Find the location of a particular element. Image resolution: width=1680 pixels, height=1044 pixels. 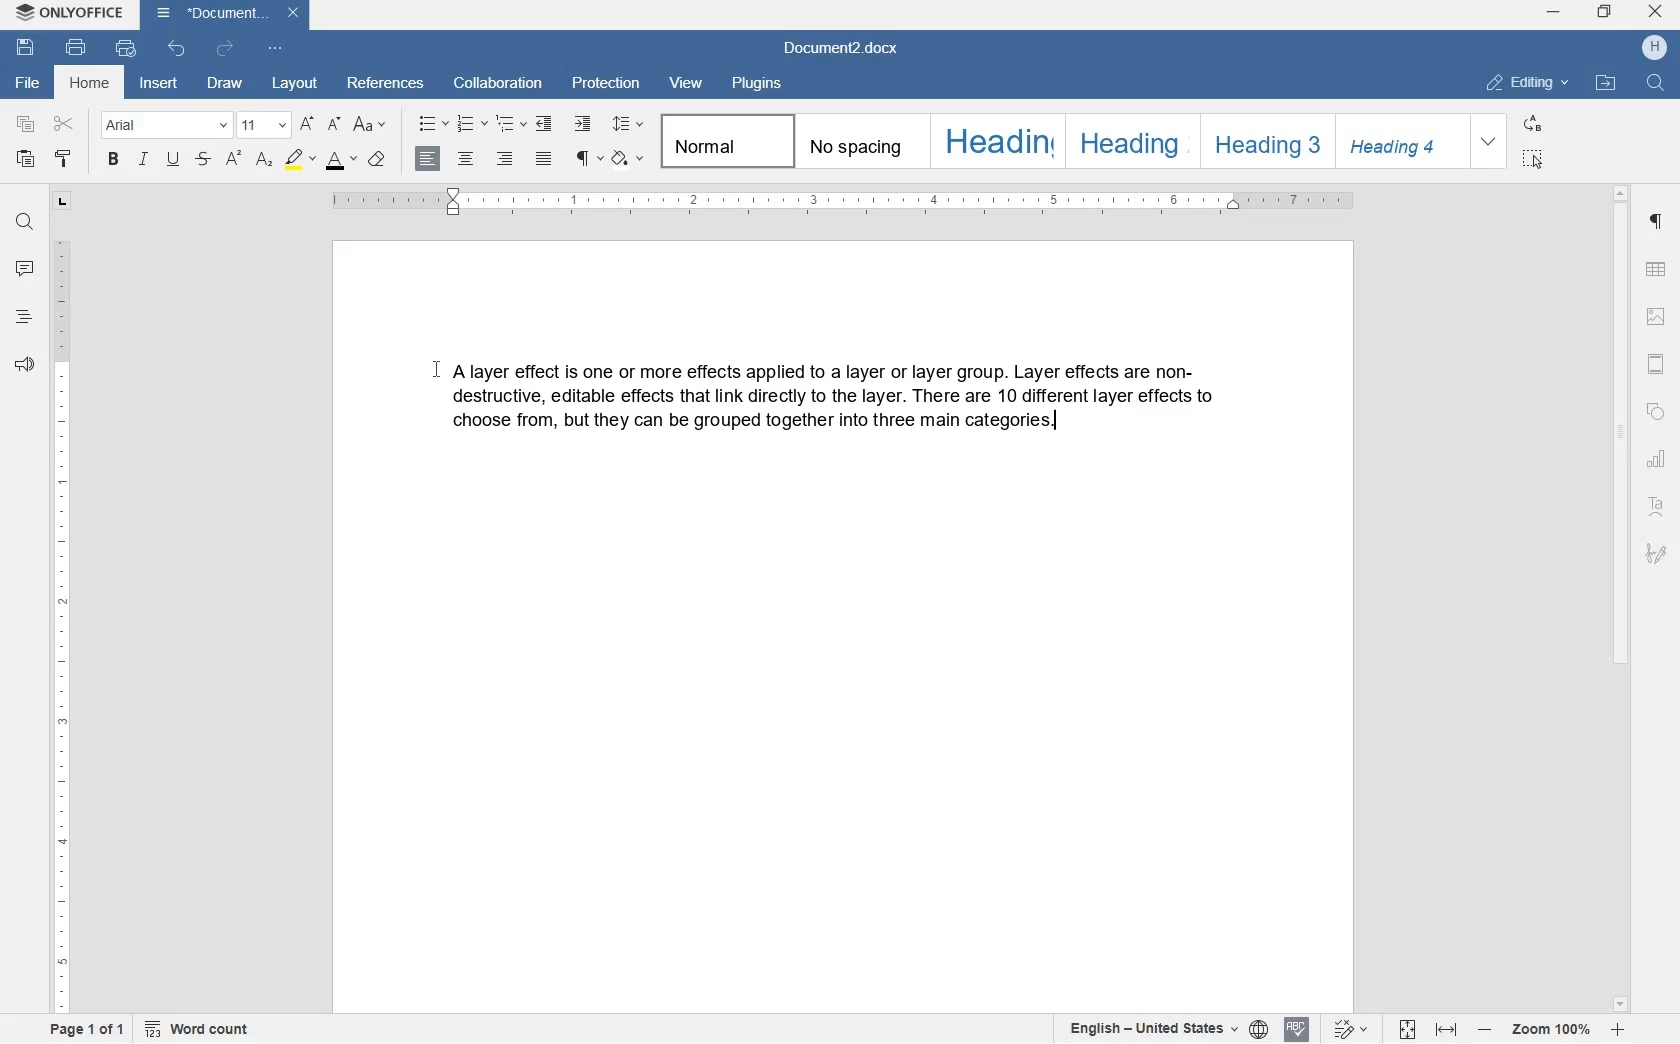

expand formatting style is located at coordinates (1491, 142).